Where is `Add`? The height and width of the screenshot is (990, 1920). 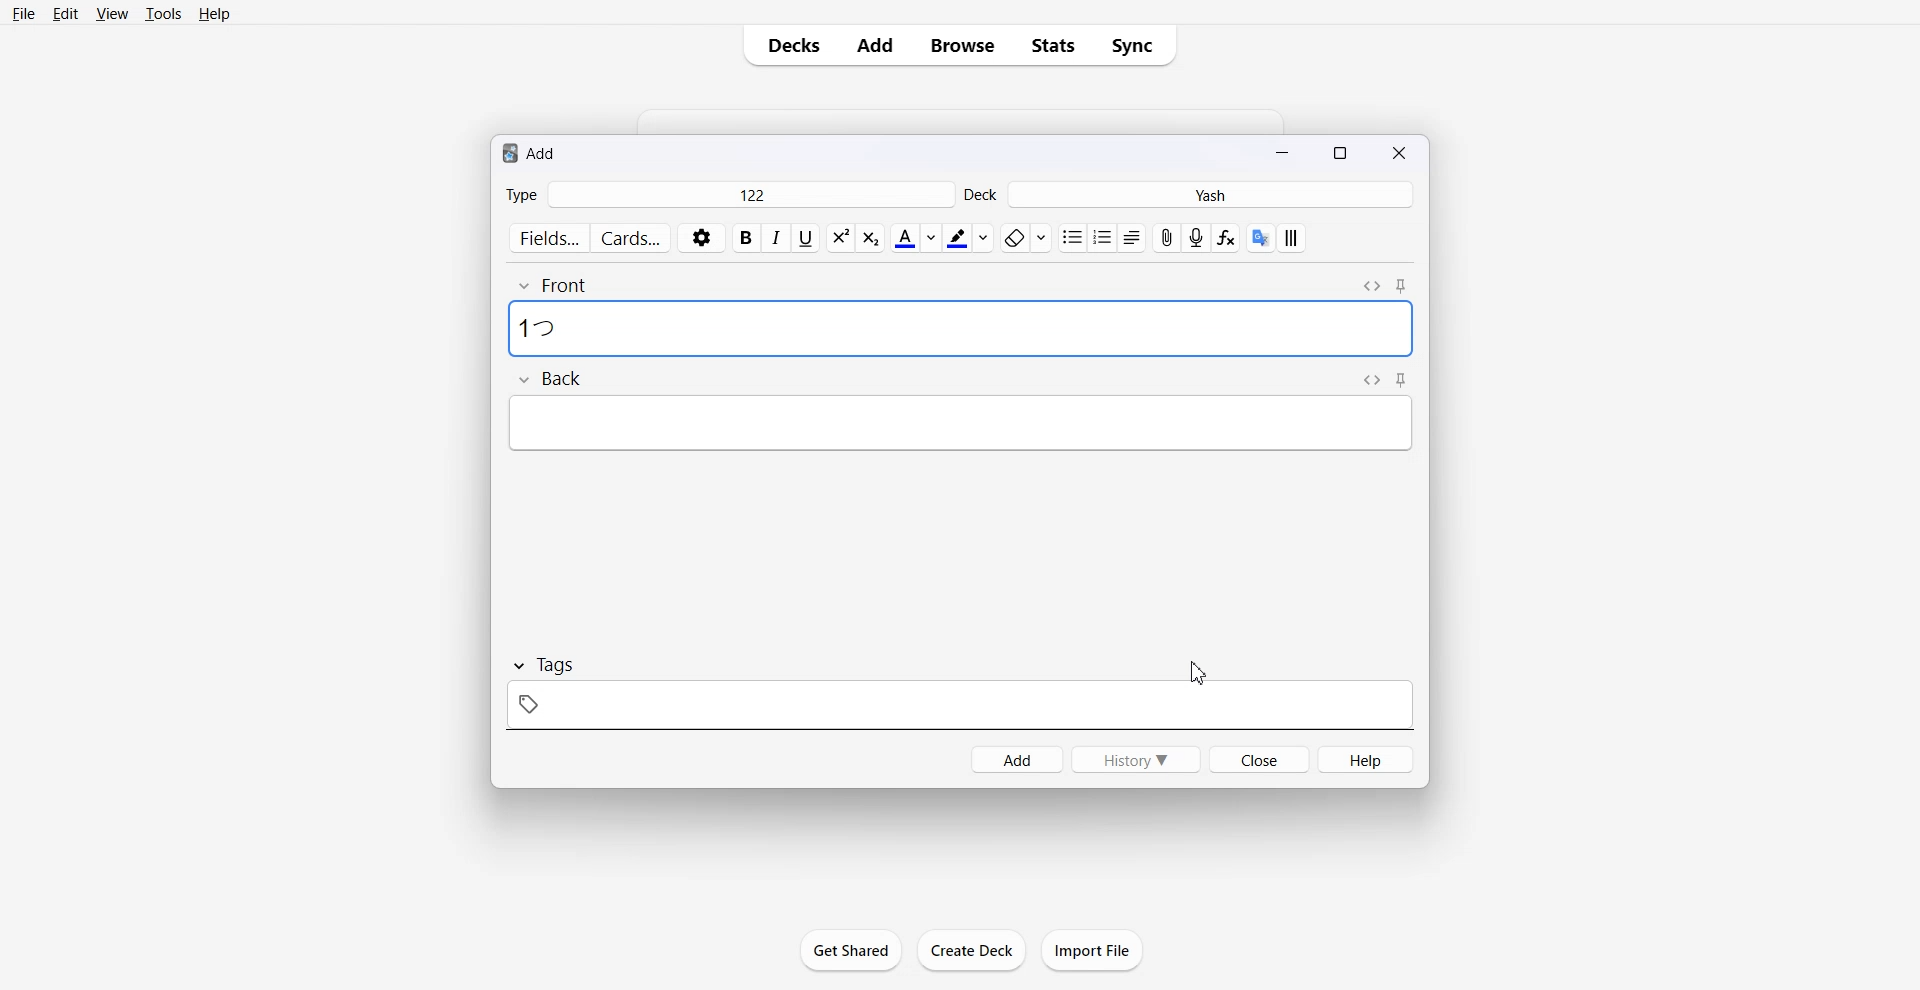 Add is located at coordinates (1016, 759).